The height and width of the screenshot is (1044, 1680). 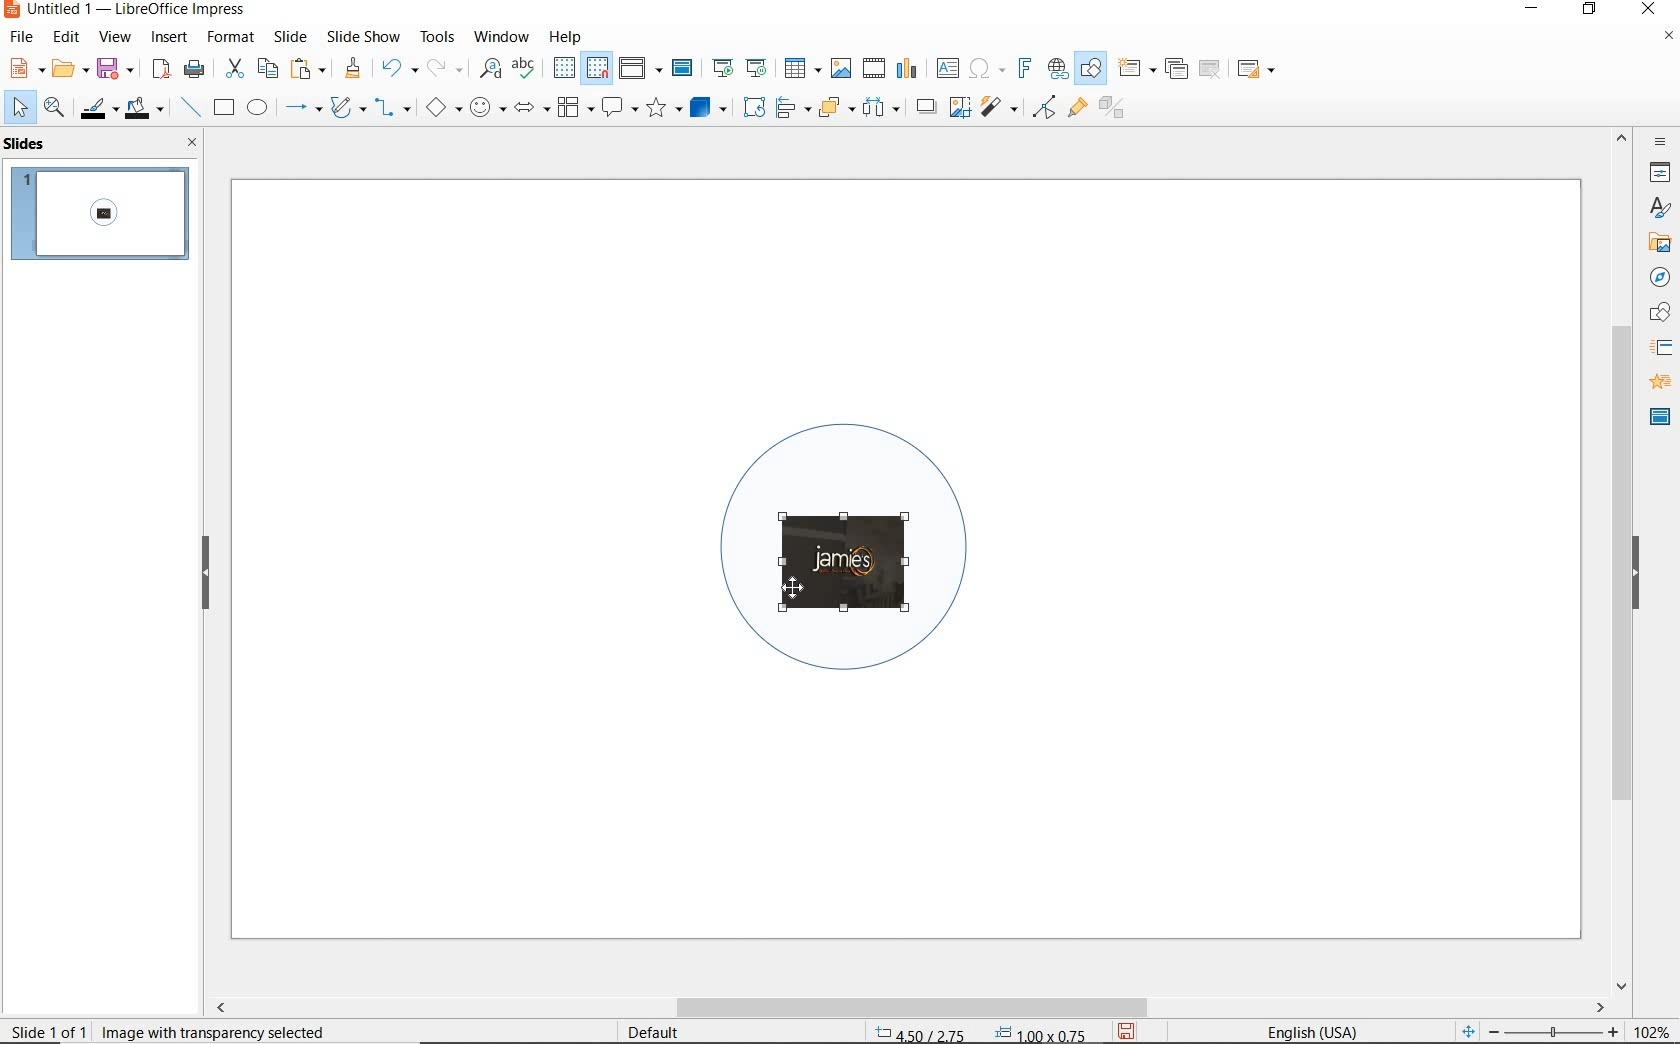 I want to click on tools, so click(x=437, y=36).